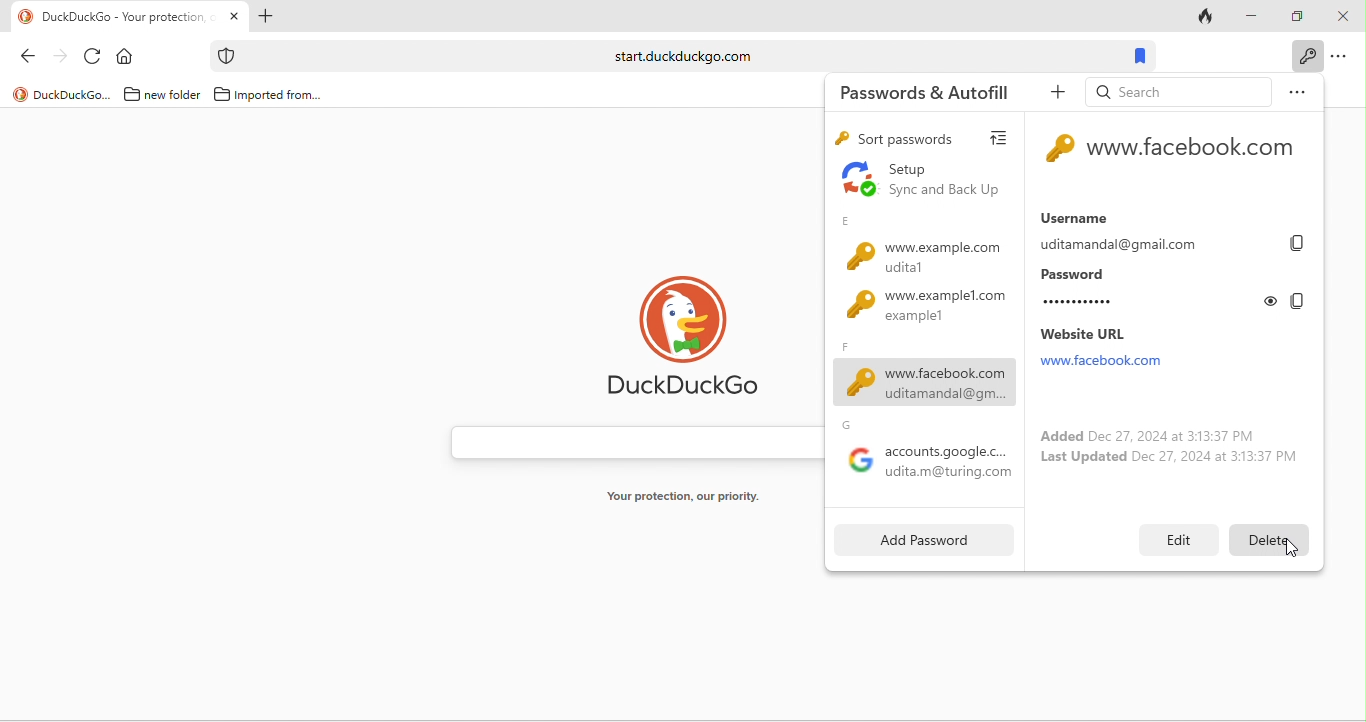  Describe the element at coordinates (920, 182) in the screenshot. I see `set up` at that location.